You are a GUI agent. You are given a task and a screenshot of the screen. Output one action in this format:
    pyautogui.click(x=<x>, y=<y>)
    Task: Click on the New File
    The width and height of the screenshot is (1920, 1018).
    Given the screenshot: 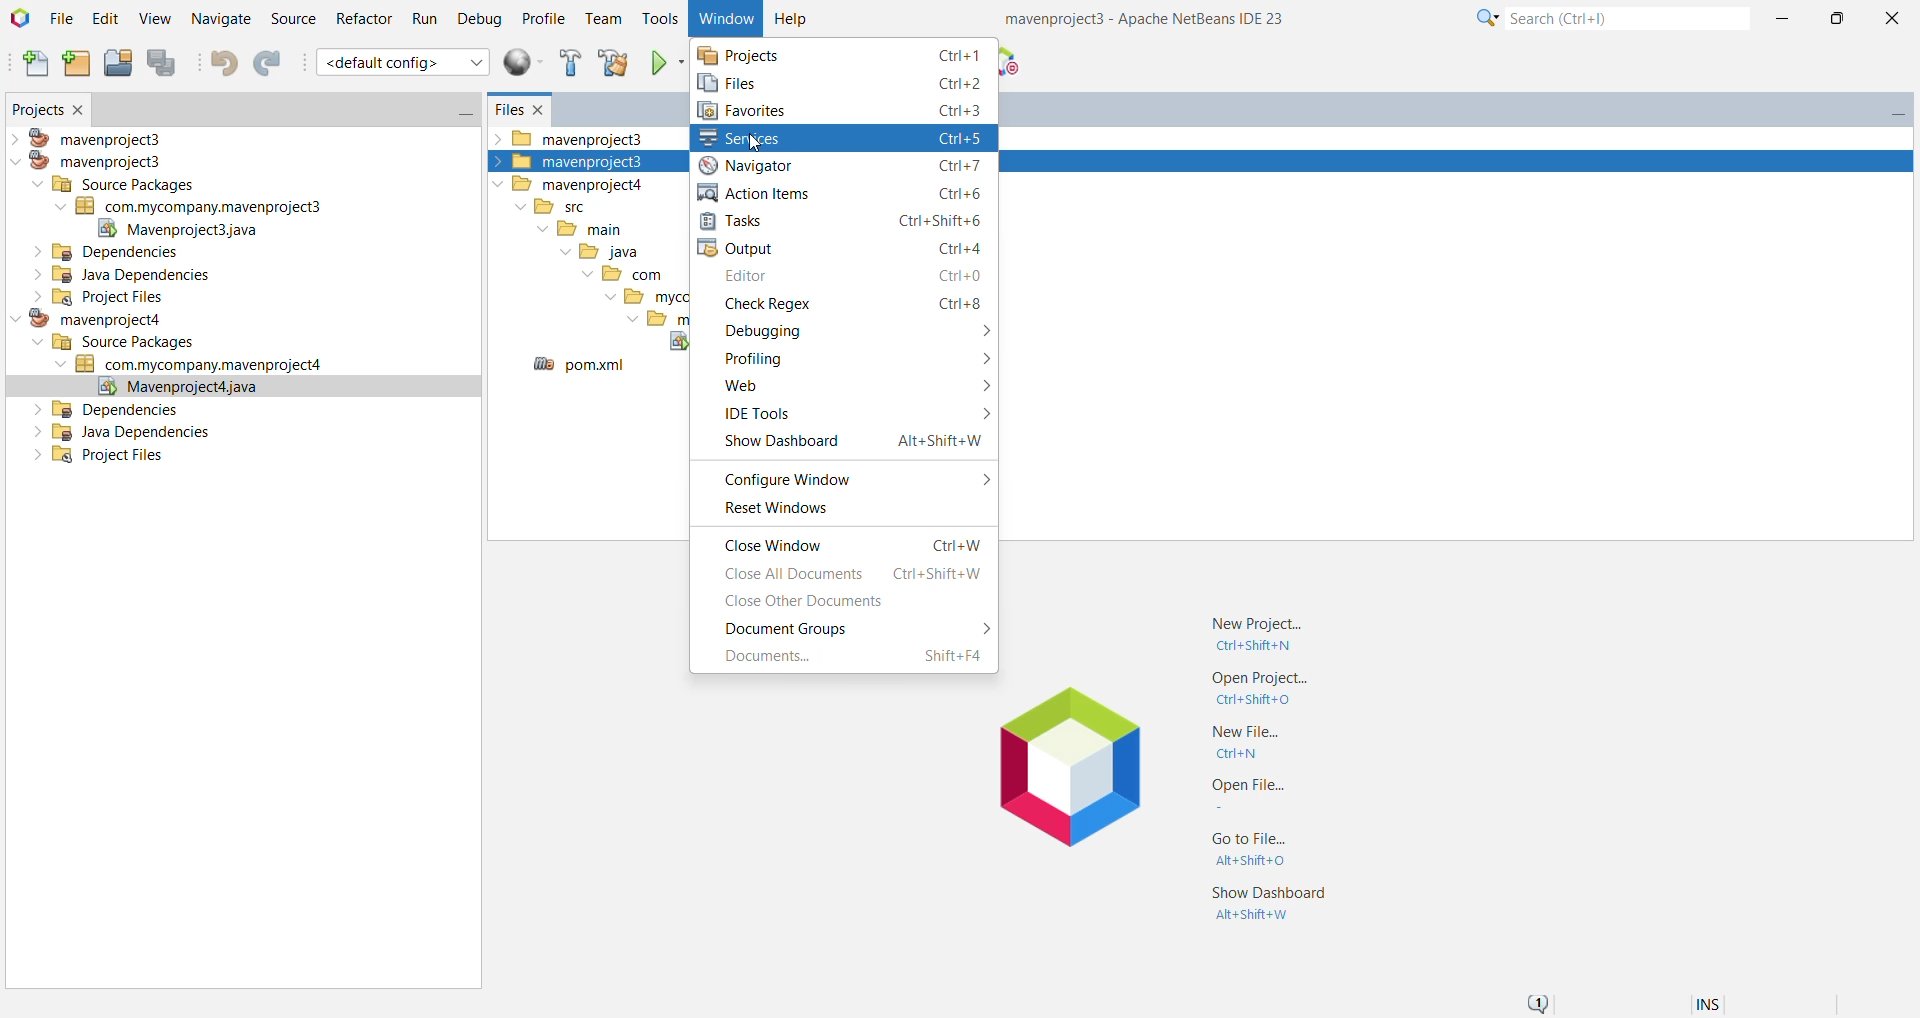 What is the action you would take?
    pyautogui.click(x=31, y=65)
    